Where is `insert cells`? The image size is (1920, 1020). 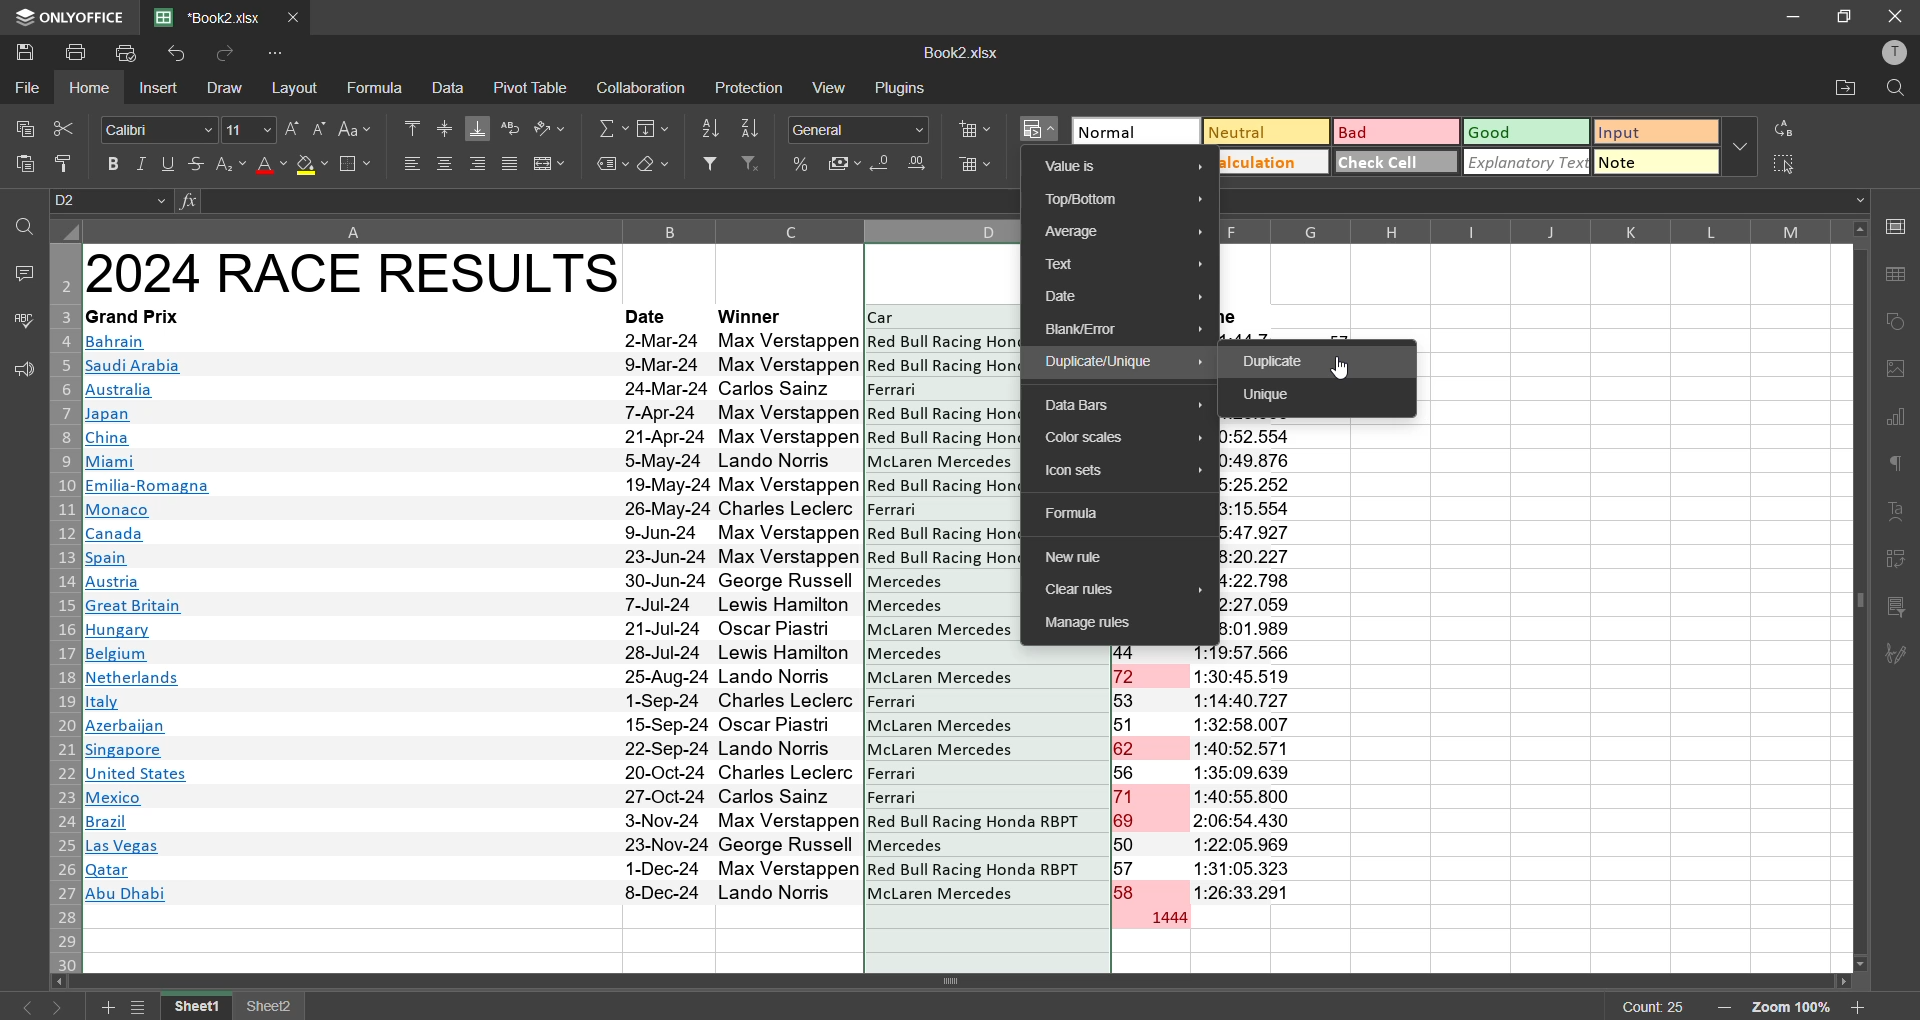 insert cells is located at coordinates (973, 127).